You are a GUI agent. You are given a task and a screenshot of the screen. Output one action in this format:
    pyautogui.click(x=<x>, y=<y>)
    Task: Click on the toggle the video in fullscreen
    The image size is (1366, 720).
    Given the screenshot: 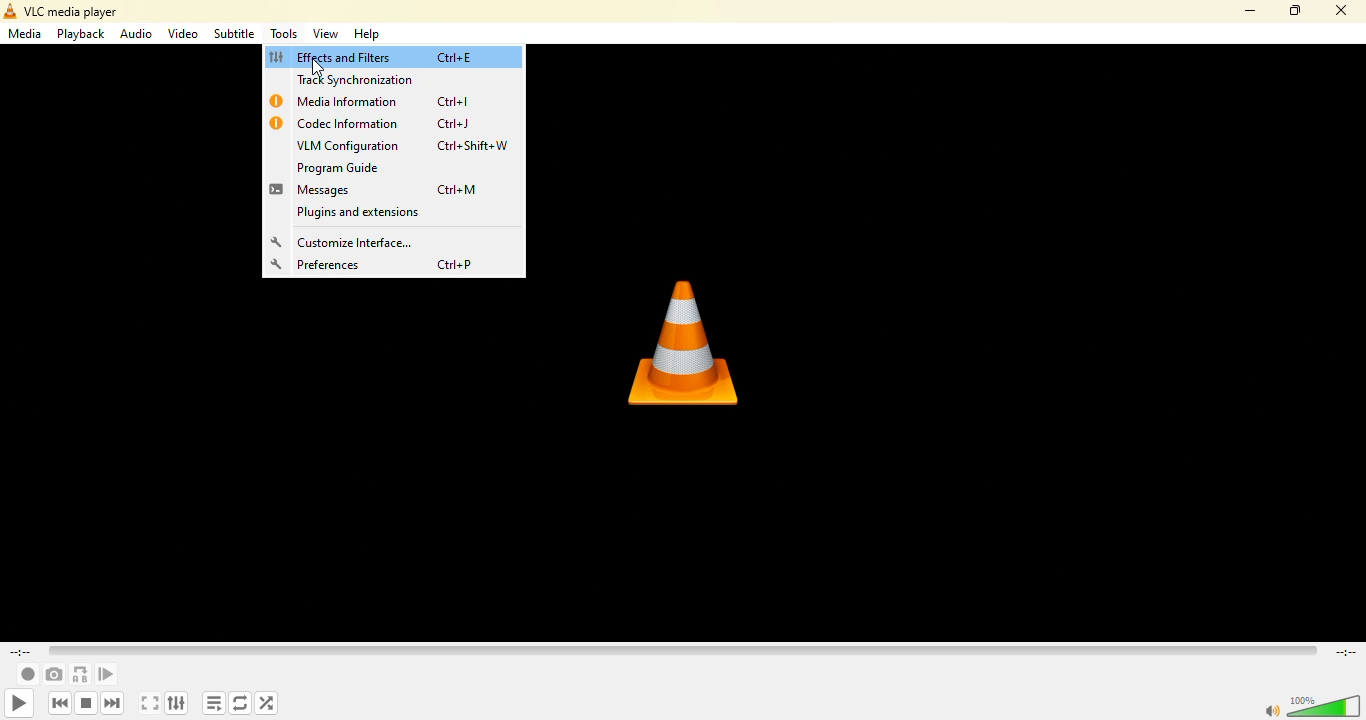 What is the action you would take?
    pyautogui.click(x=149, y=704)
    